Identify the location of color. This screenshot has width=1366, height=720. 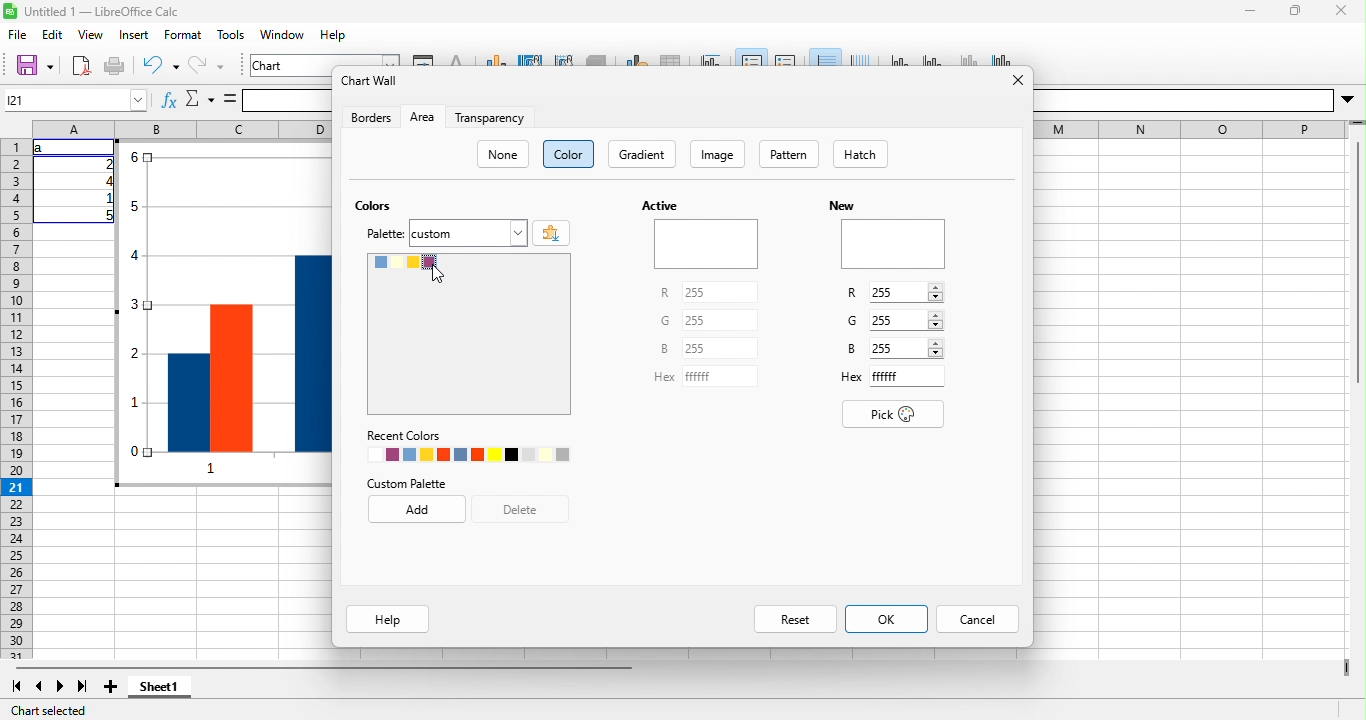
(568, 154).